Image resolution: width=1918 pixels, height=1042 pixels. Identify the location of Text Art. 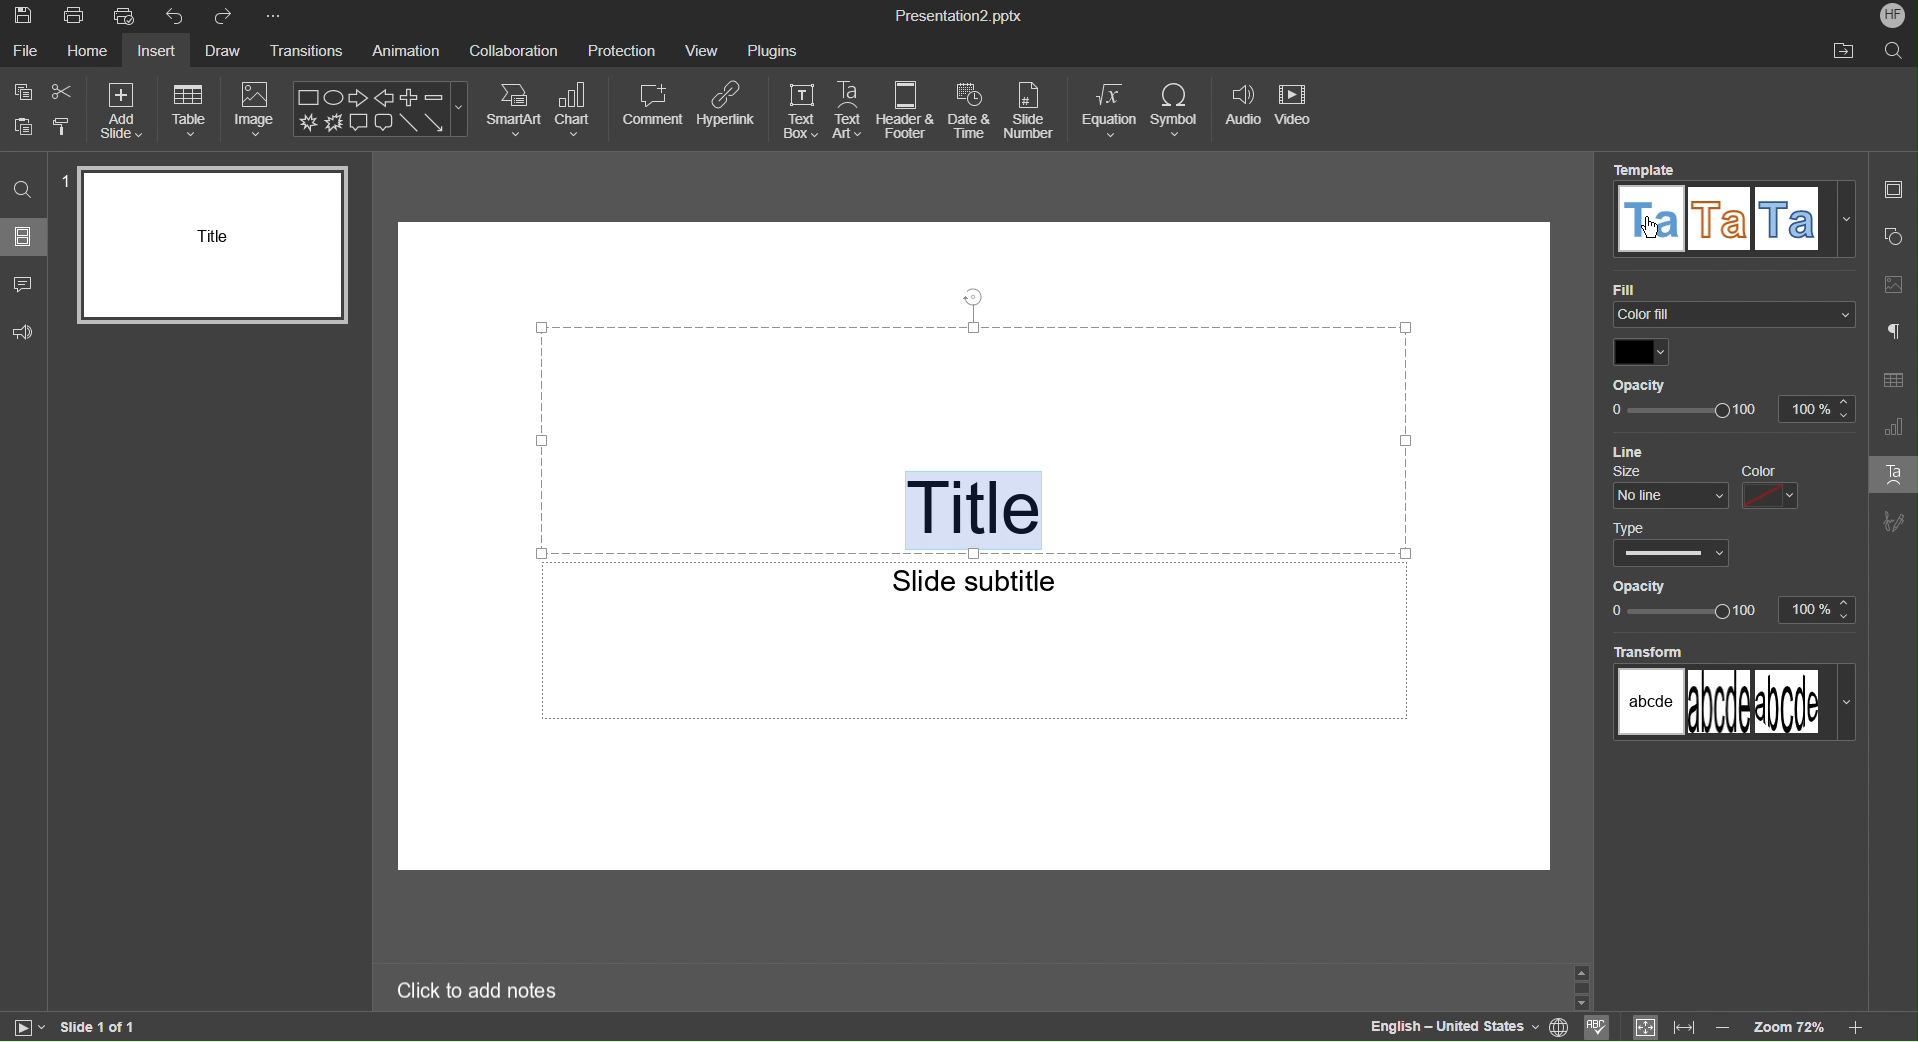
(851, 111).